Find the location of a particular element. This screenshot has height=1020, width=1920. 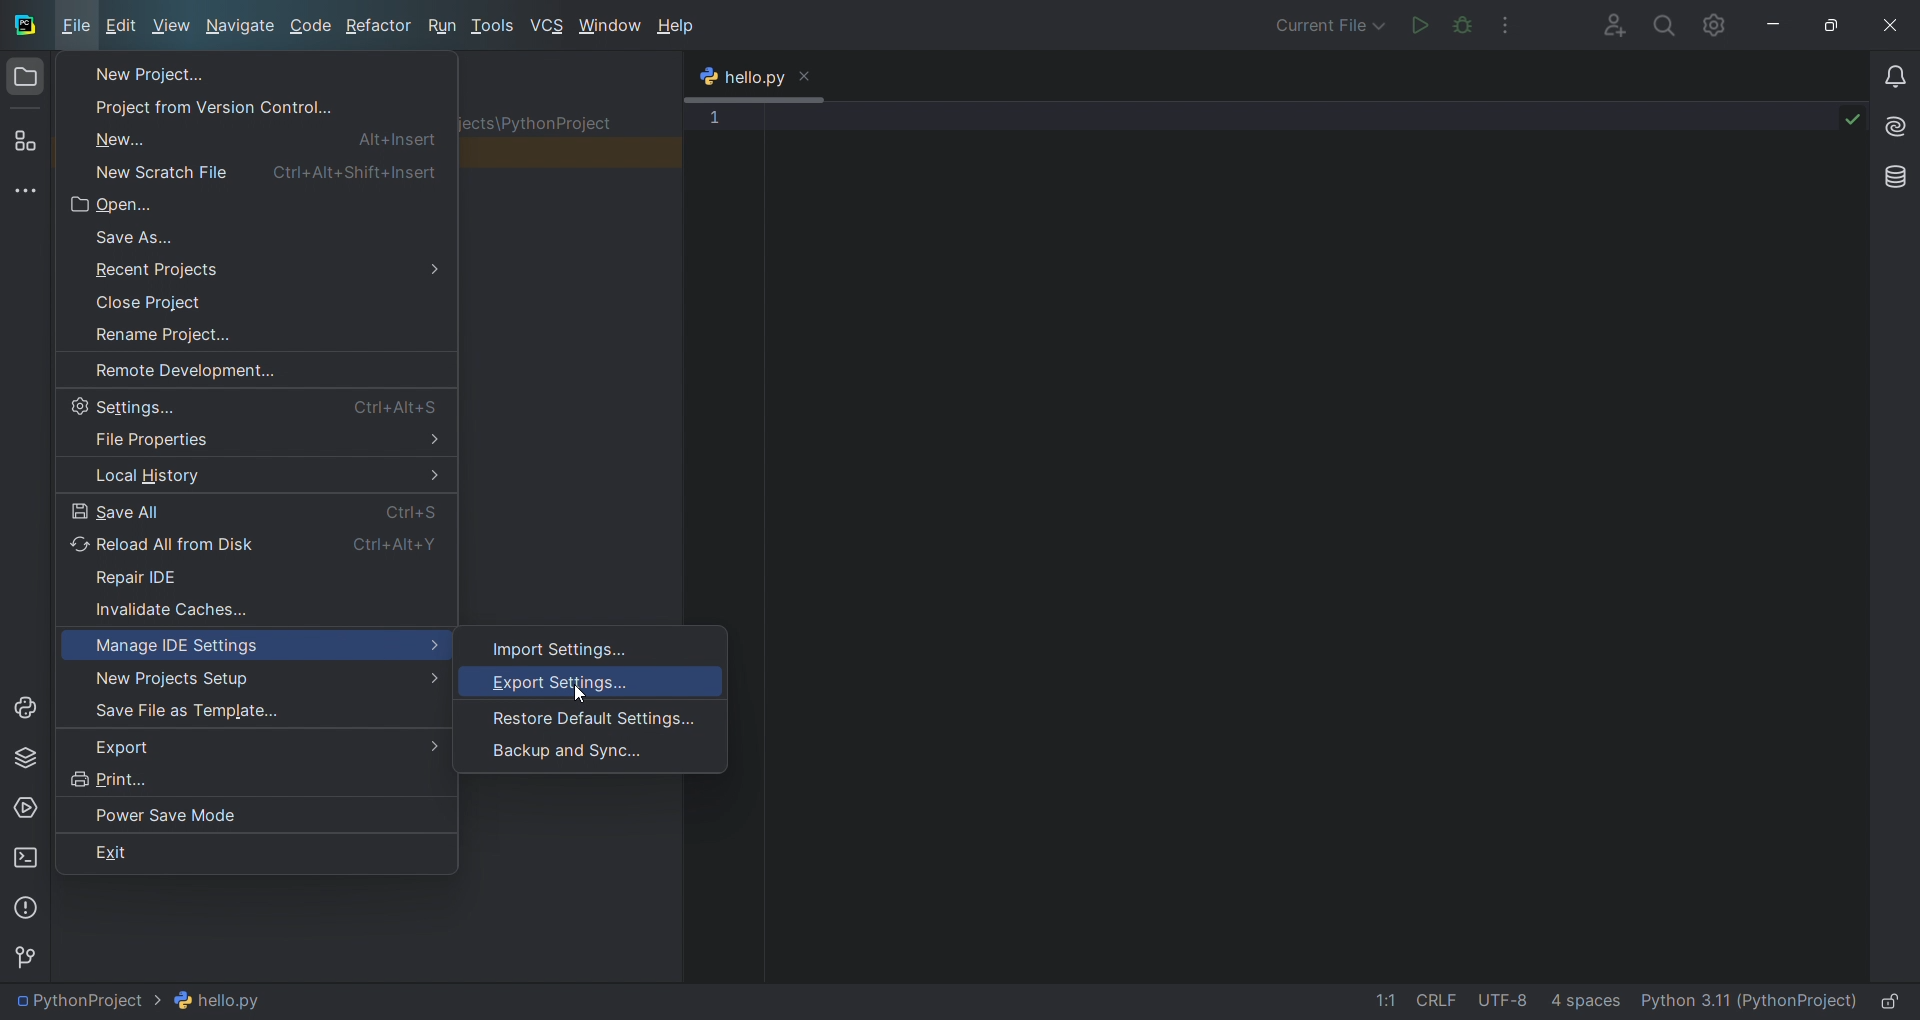

new is located at coordinates (254, 137).